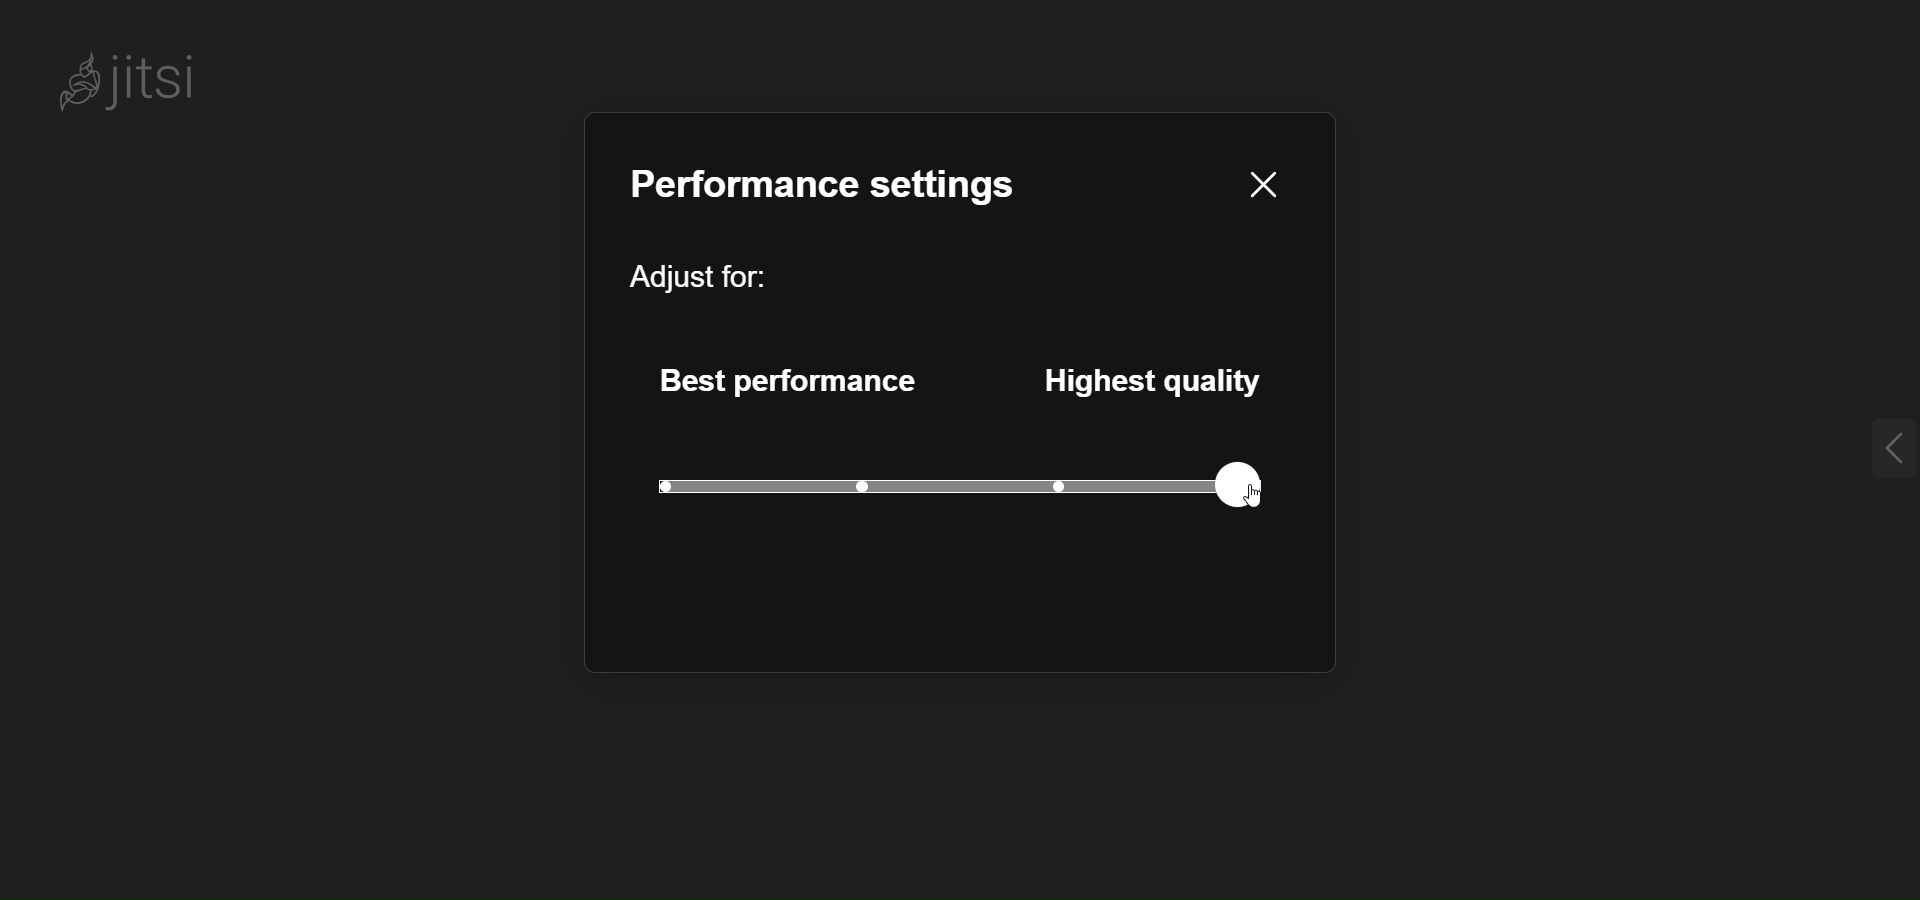 The height and width of the screenshot is (900, 1920). I want to click on quality level, so click(965, 483).